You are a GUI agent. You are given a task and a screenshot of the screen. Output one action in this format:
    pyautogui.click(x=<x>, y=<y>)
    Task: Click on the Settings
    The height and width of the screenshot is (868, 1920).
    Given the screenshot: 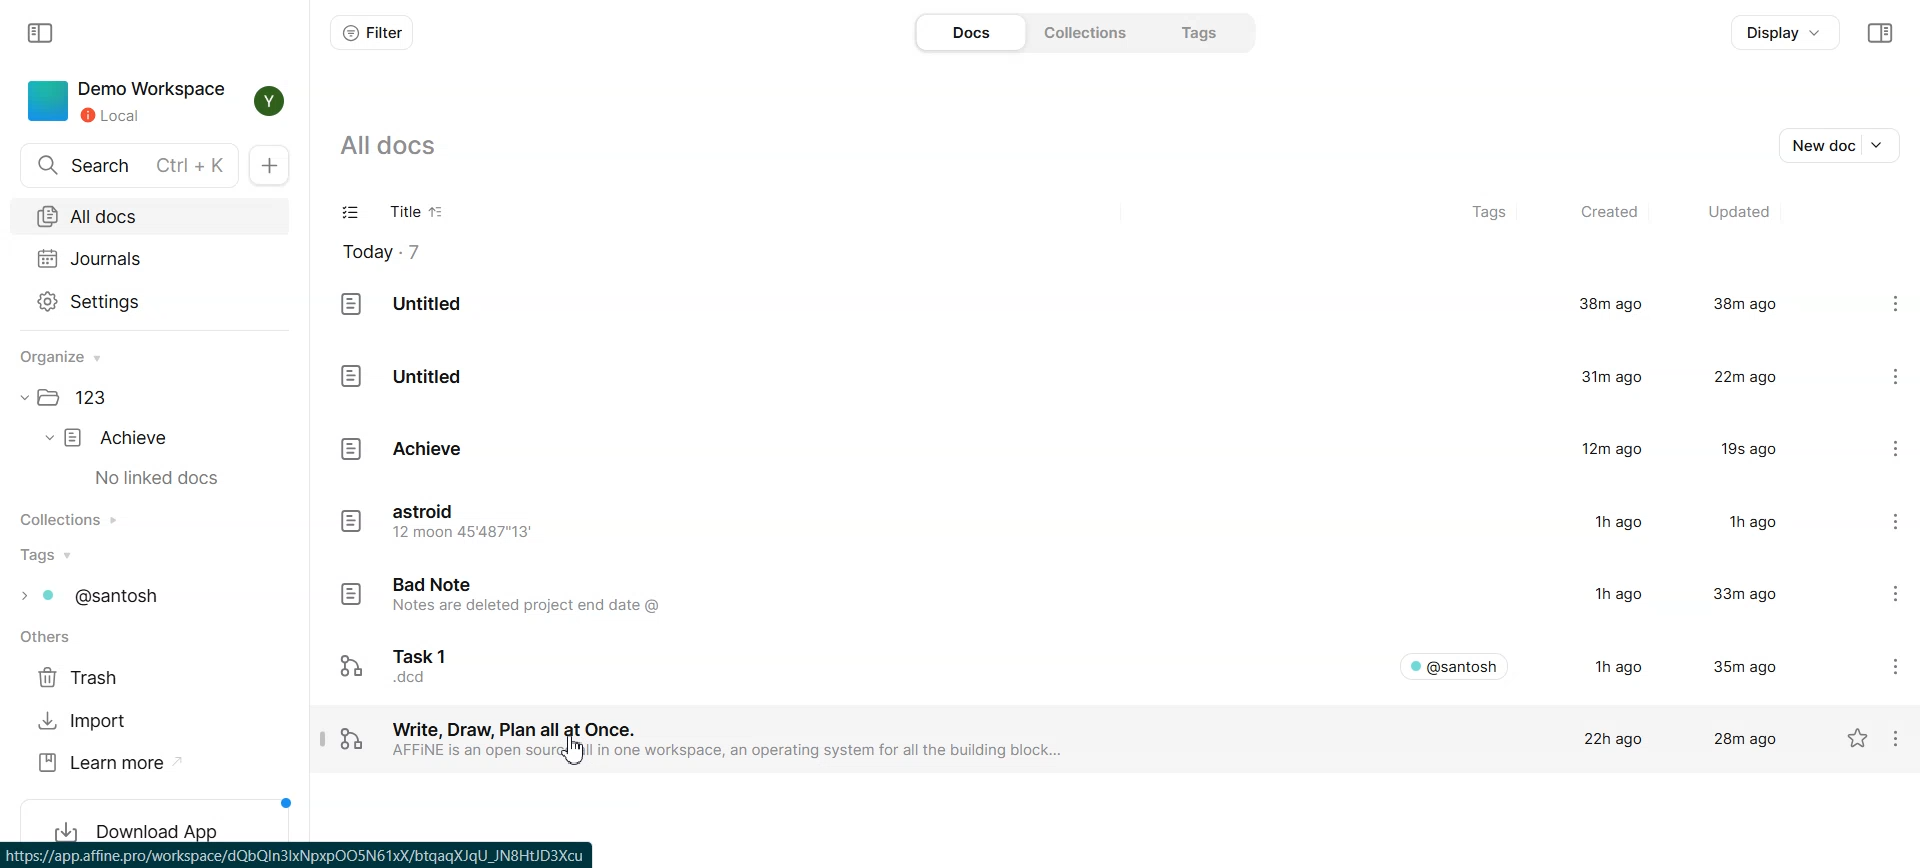 What is the action you would take?
    pyautogui.click(x=1880, y=523)
    